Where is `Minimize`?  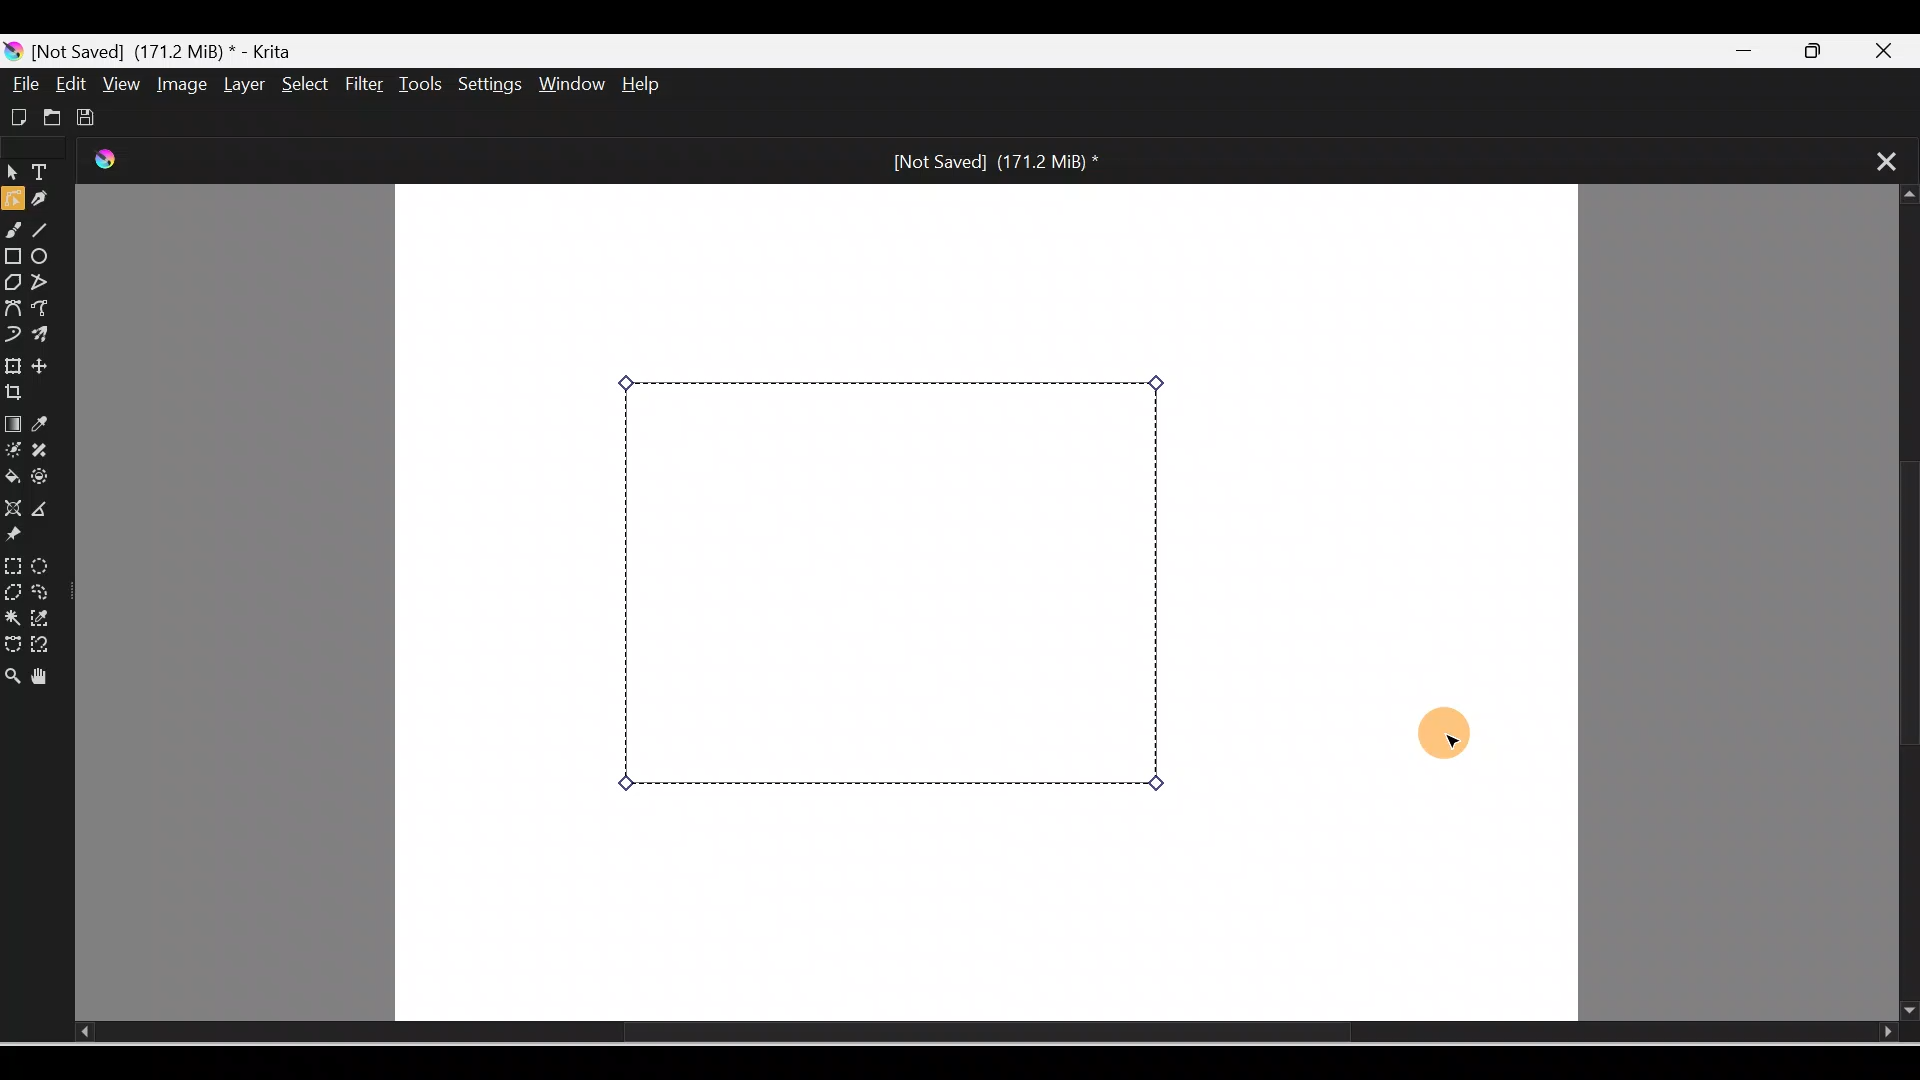
Minimize is located at coordinates (1748, 52).